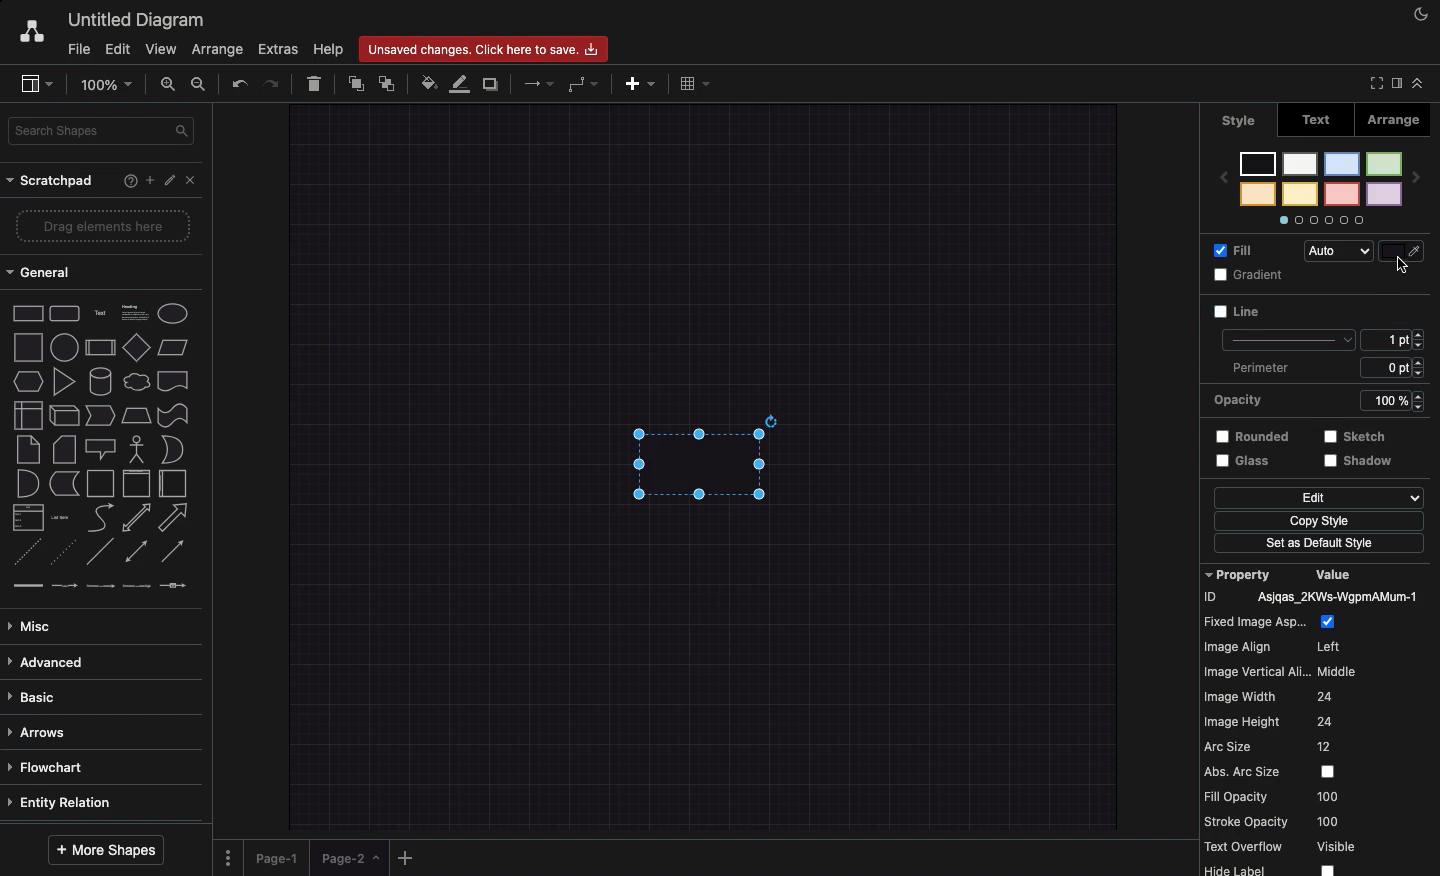  I want to click on Delete, so click(316, 81).